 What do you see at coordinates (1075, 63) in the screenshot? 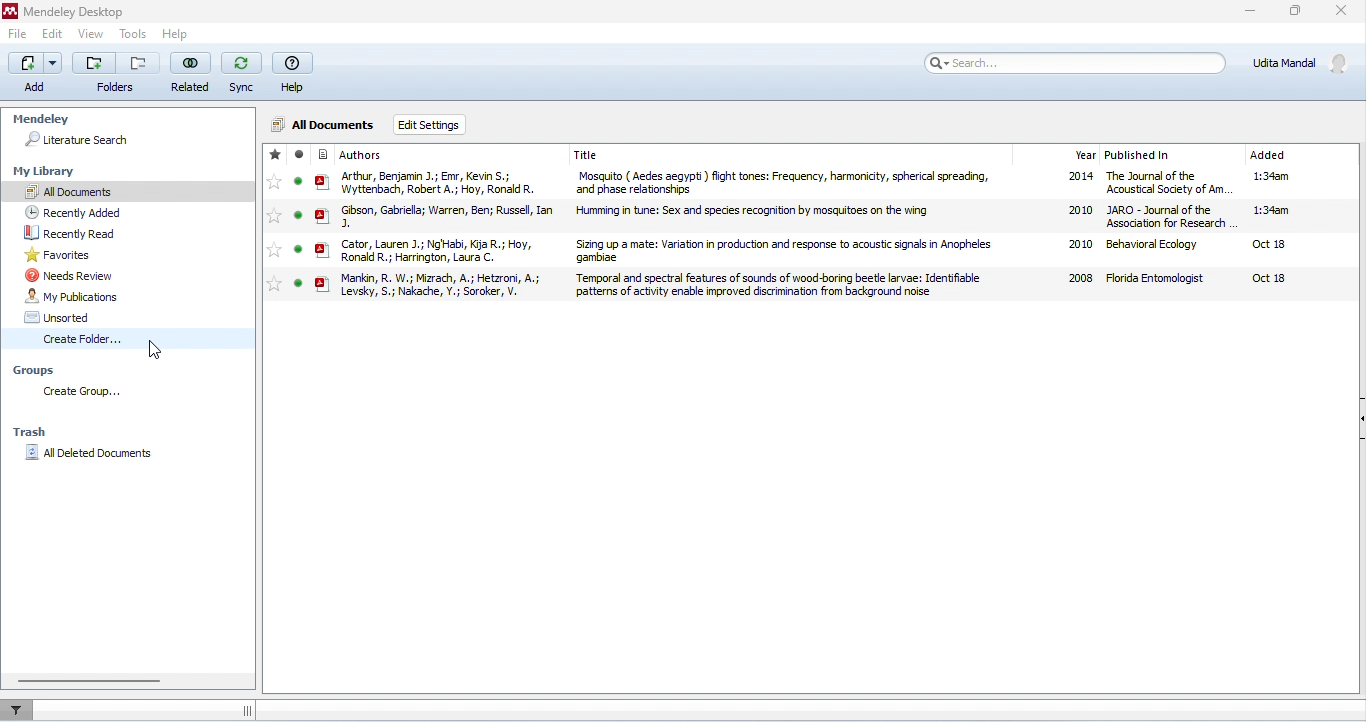
I see `search bar` at bounding box center [1075, 63].